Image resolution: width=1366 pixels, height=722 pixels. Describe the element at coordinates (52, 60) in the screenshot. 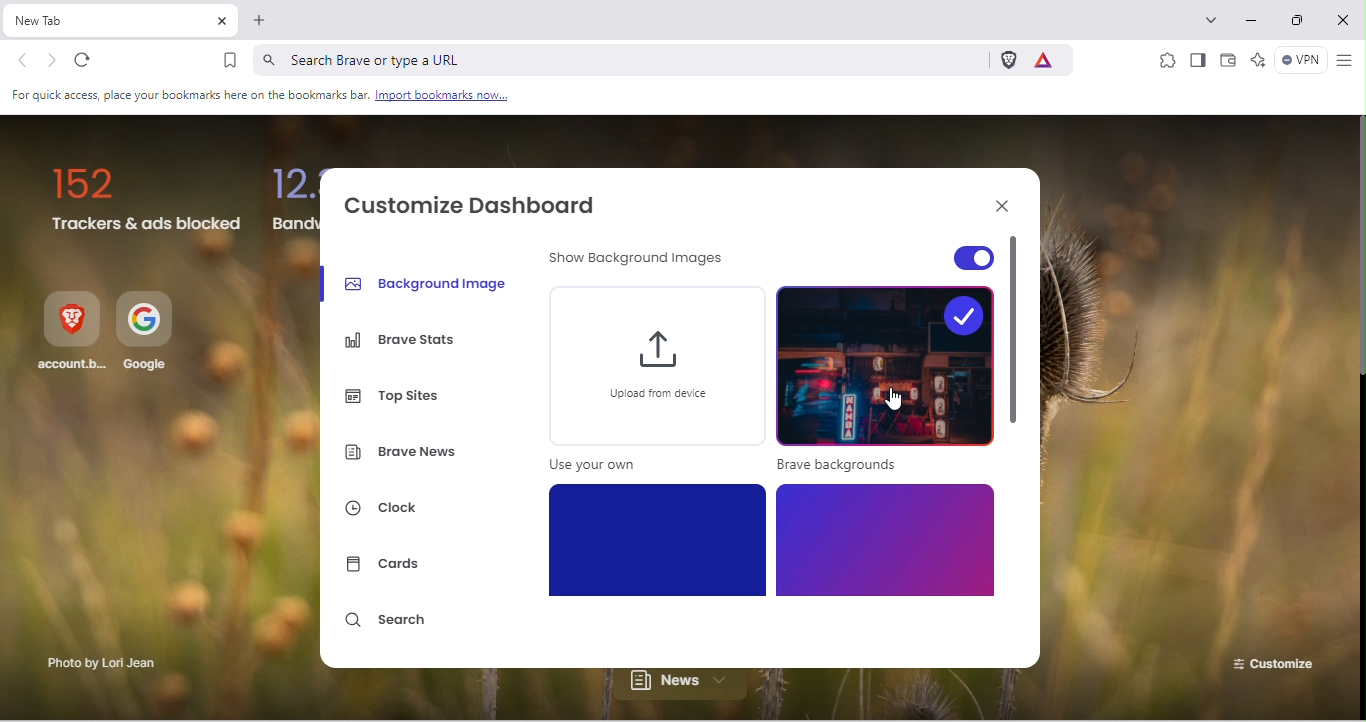

I see `Click to go forward` at that location.